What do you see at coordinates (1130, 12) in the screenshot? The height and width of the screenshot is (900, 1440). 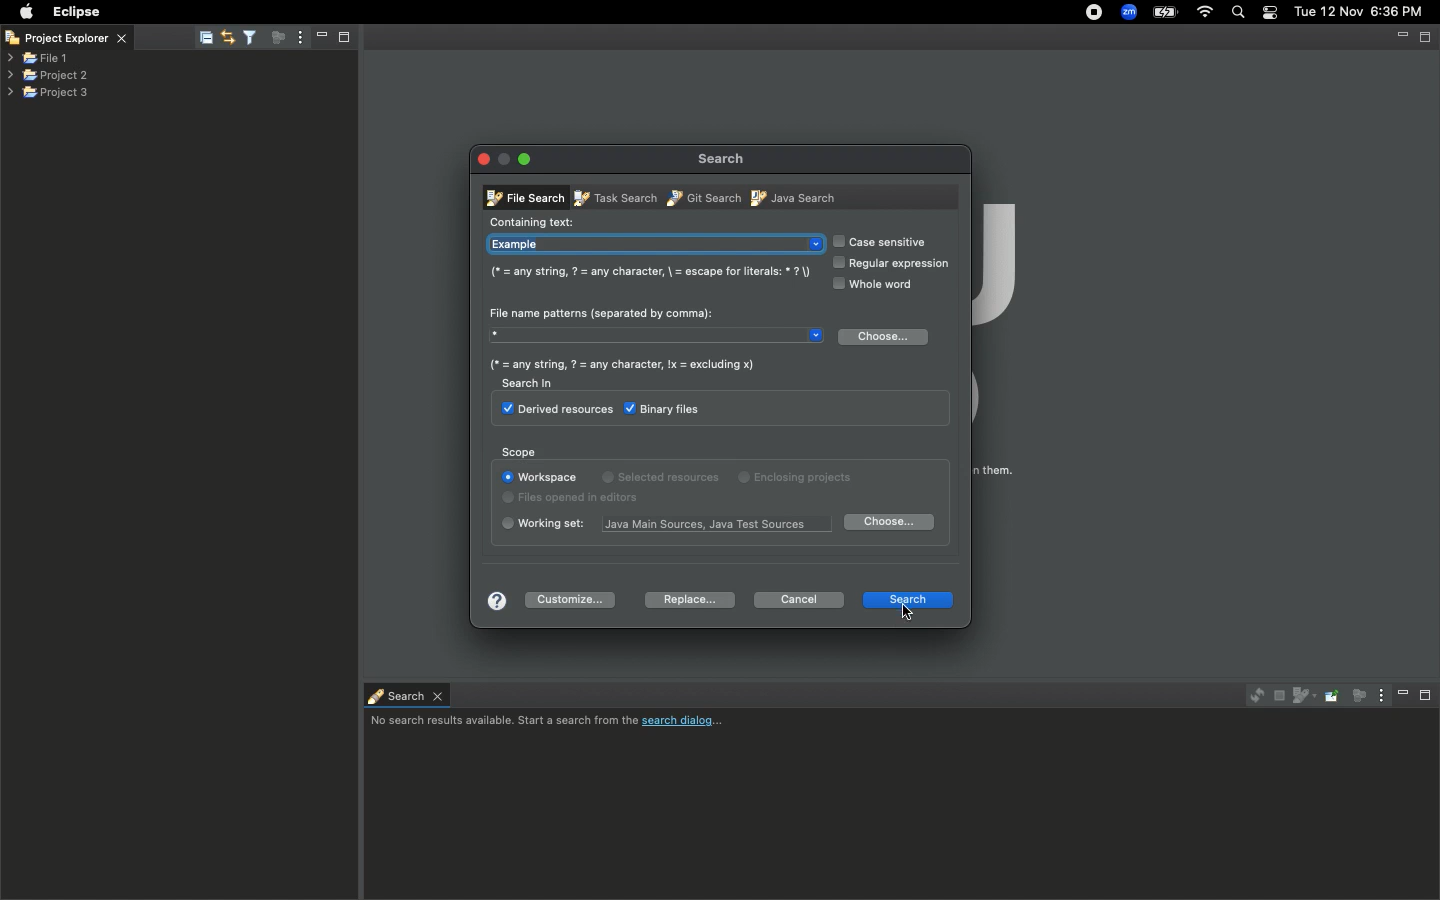 I see `Zoom` at bounding box center [1130, 12].